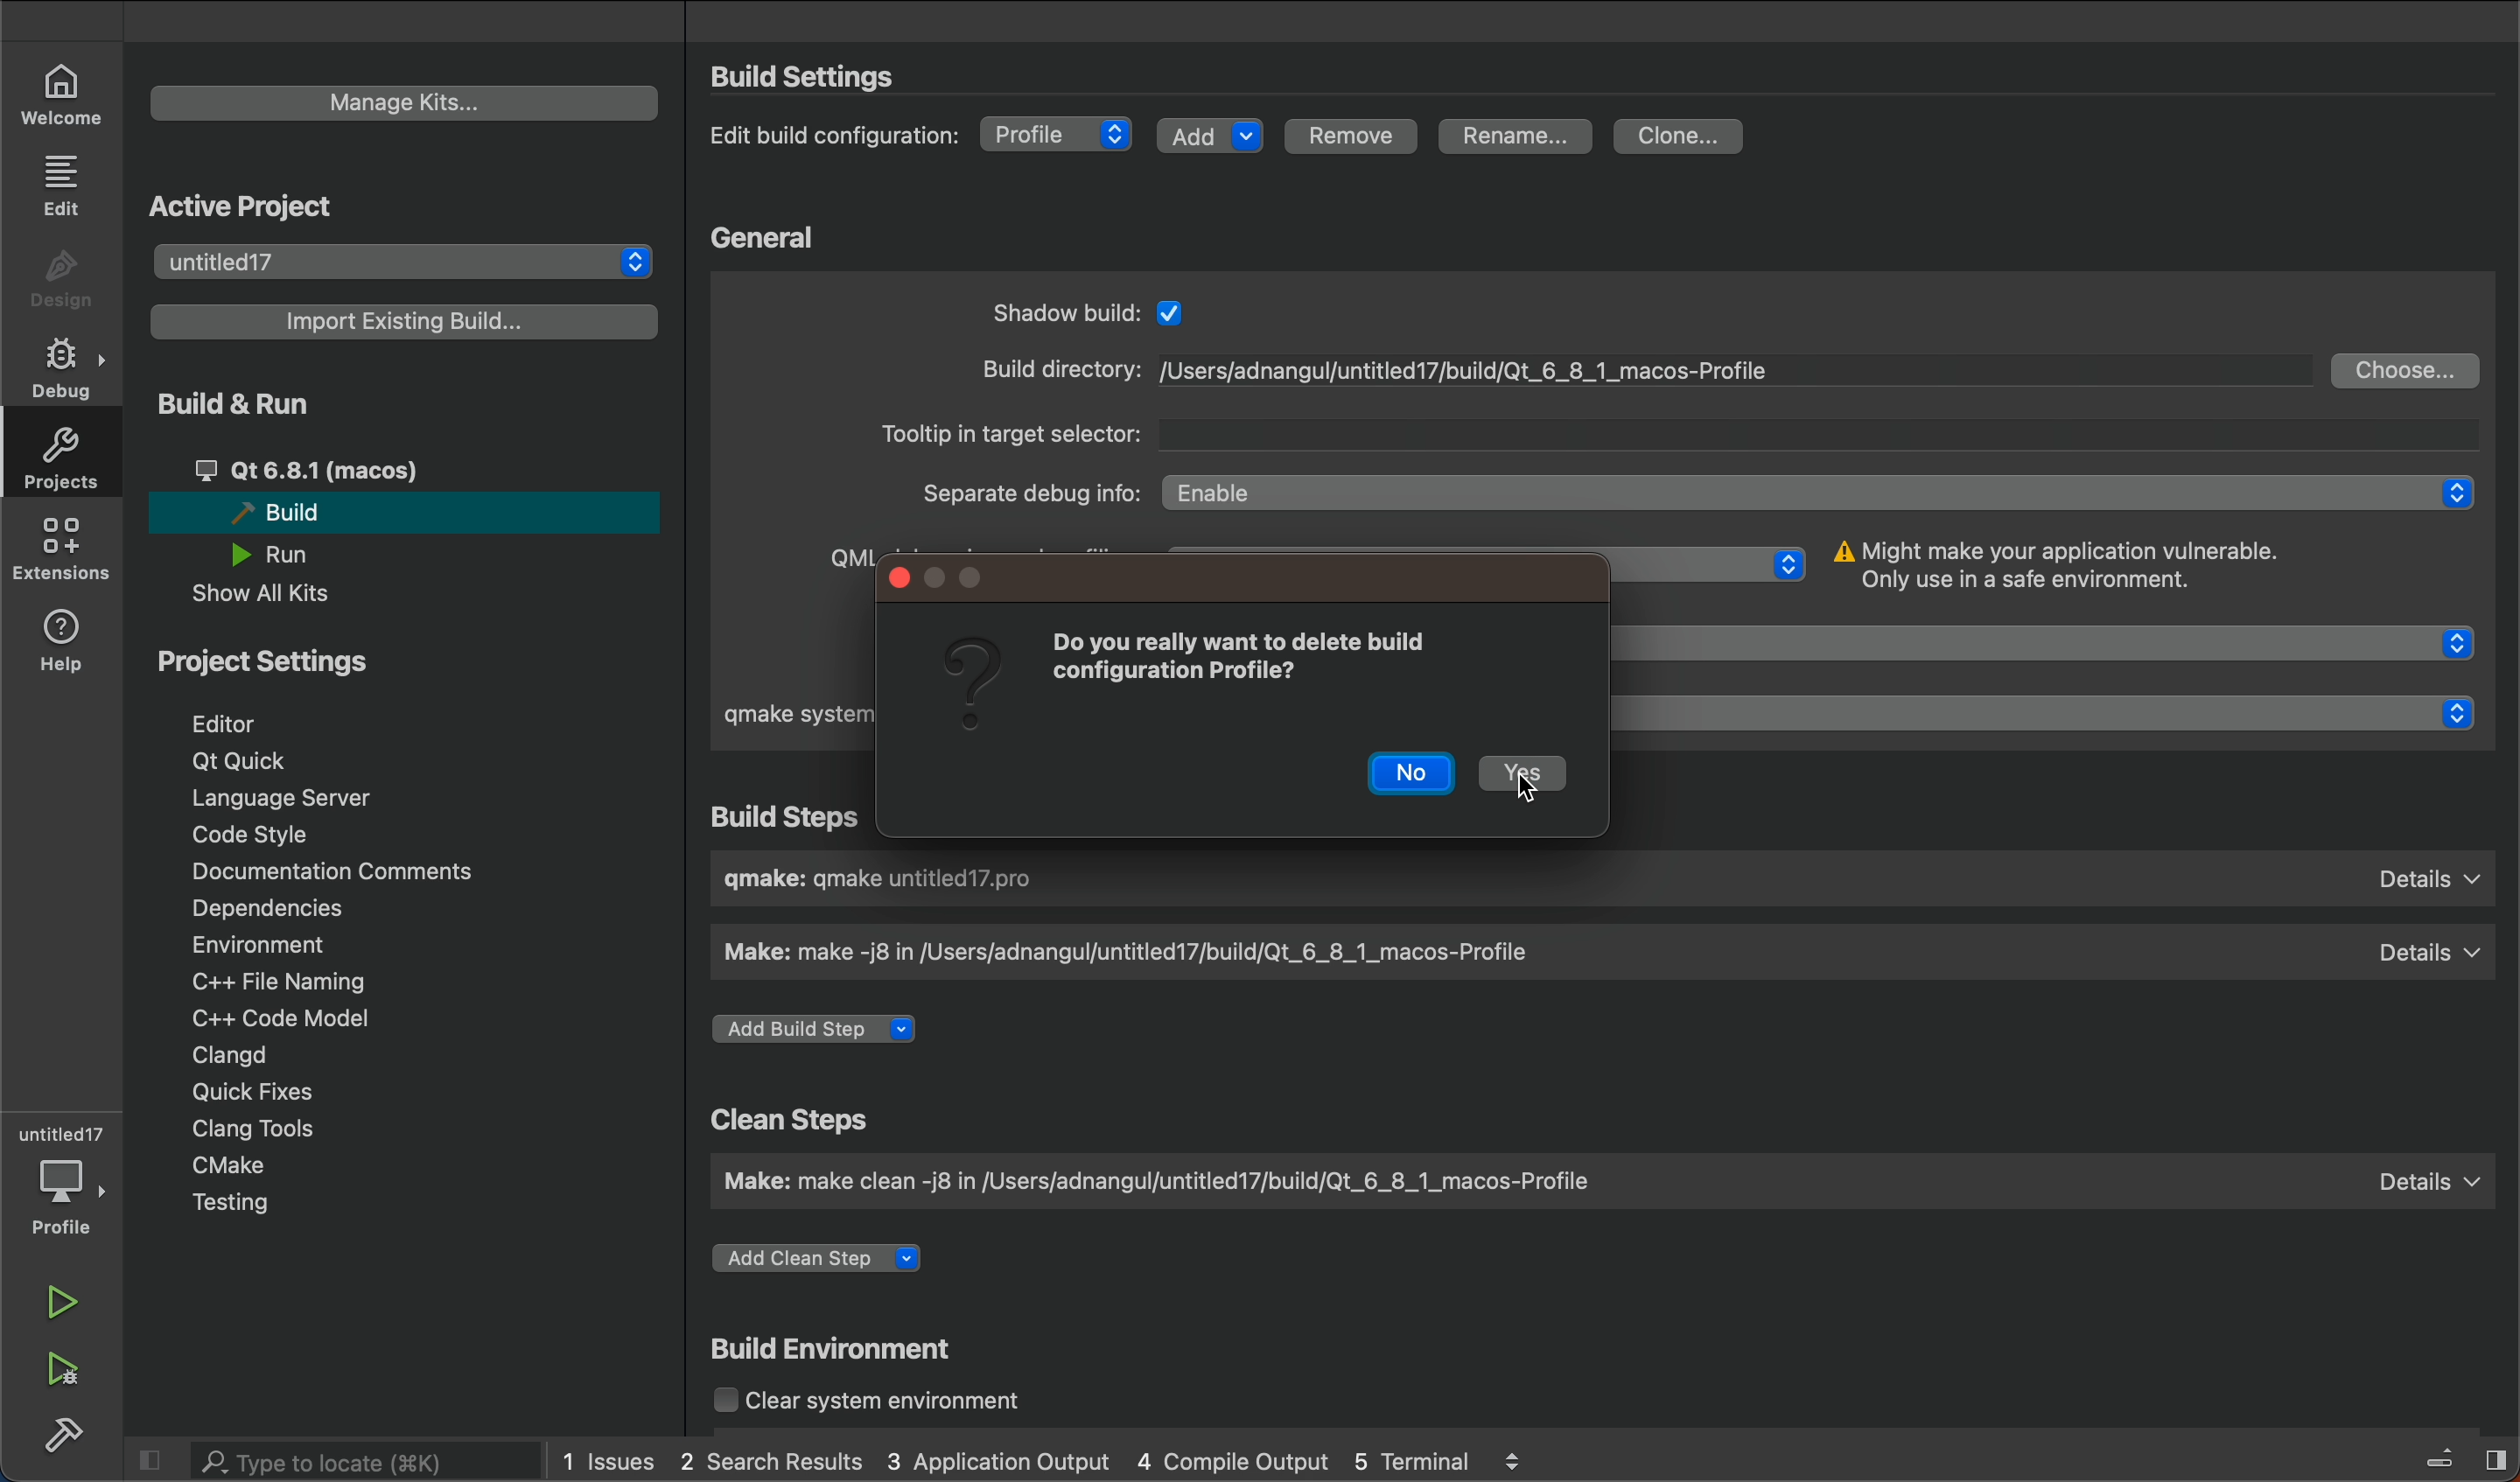 The height and width of the screenshot is (1482, 2520). Describe the element at coordinates (1420, 776) in the screenshot. I see `no` at that location.